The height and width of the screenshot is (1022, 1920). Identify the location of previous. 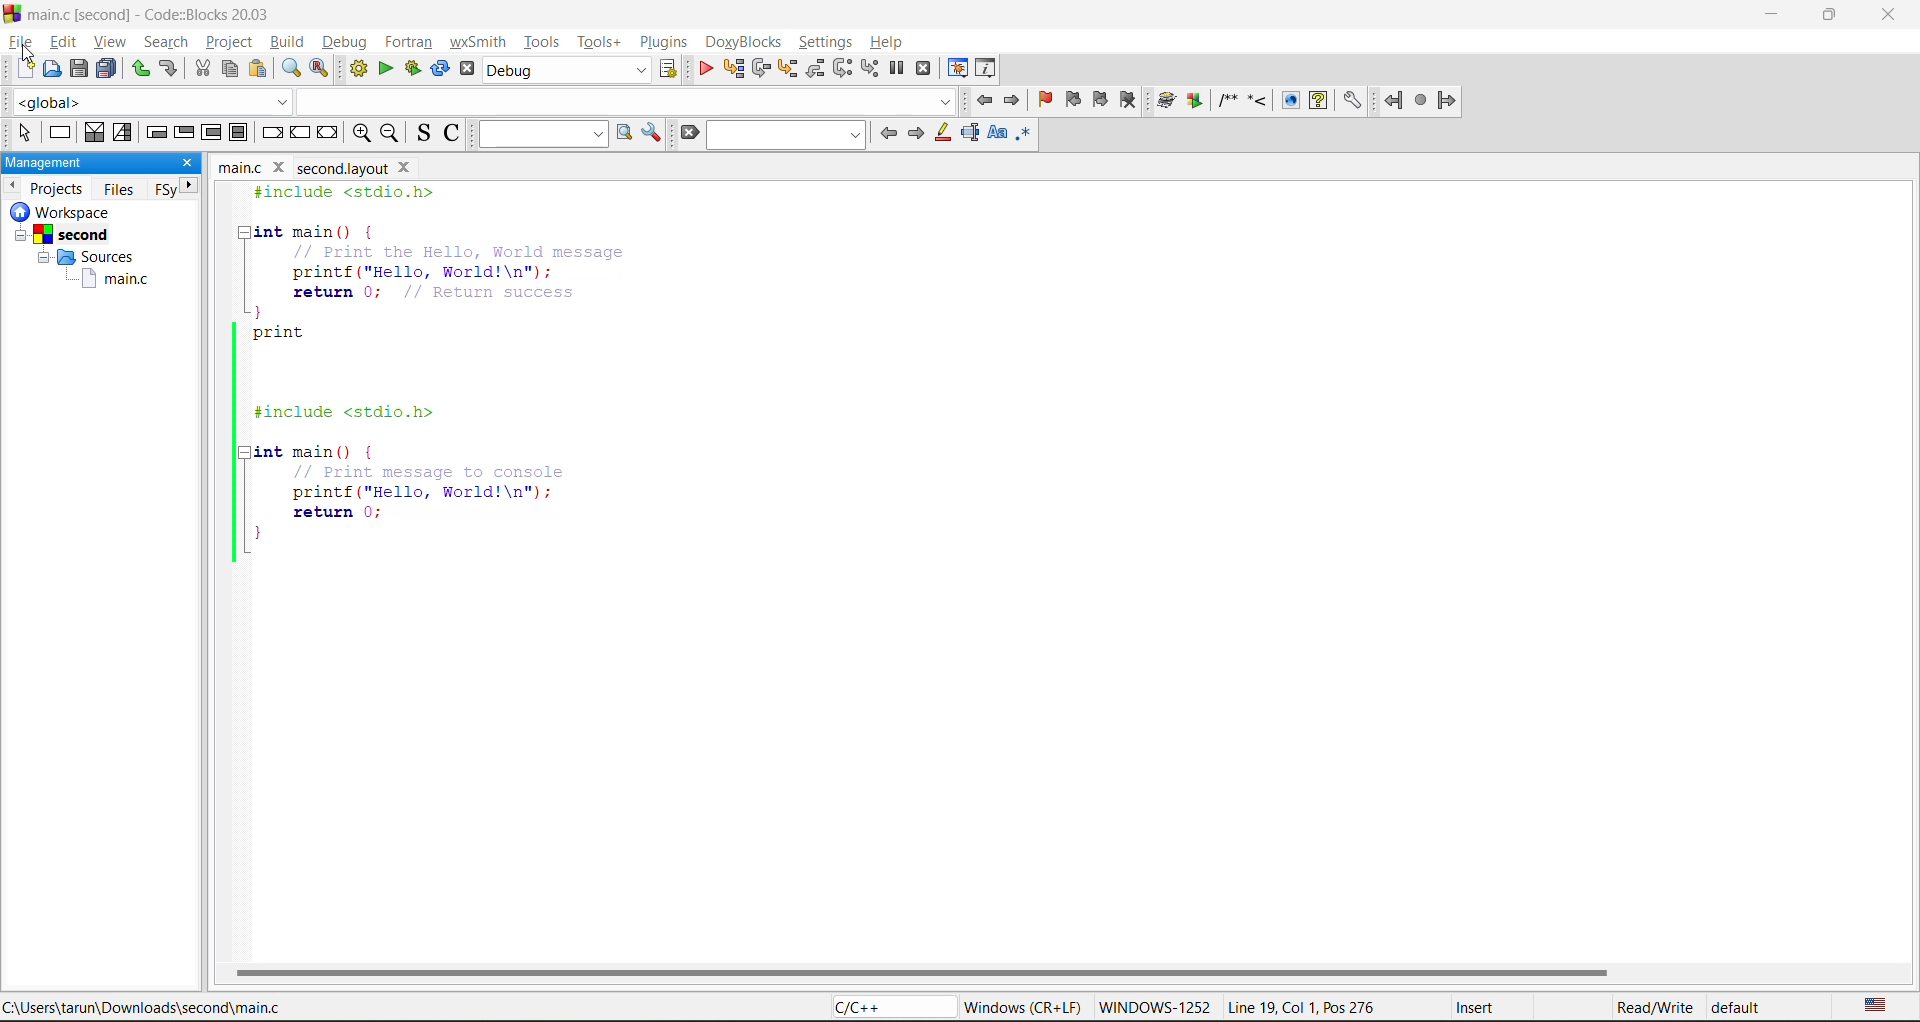
(12, 184).